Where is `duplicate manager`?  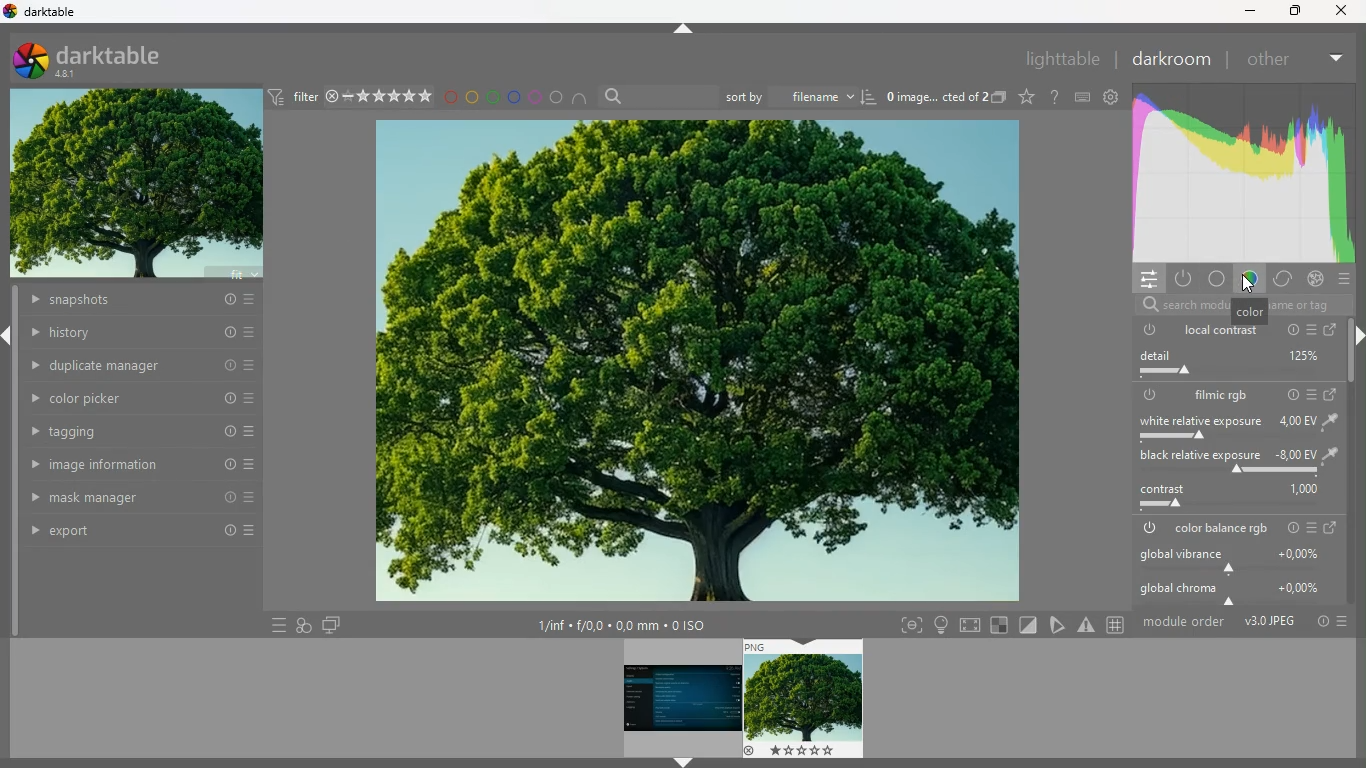 duplicate manager is located at coordinates (143, 364).